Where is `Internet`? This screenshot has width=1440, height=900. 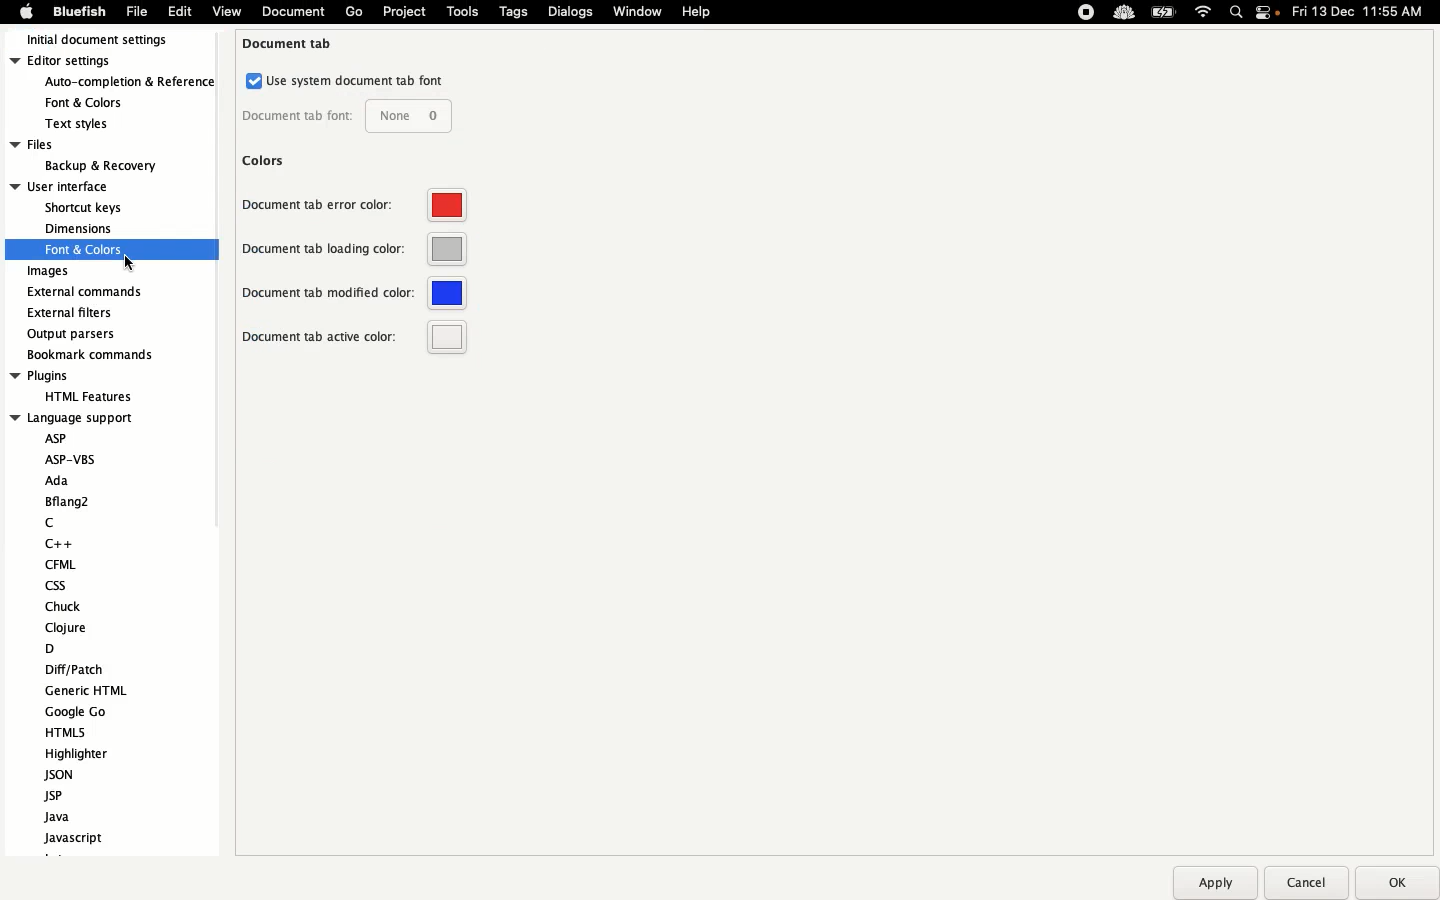
Internet is located at coordinates (1204, 13).